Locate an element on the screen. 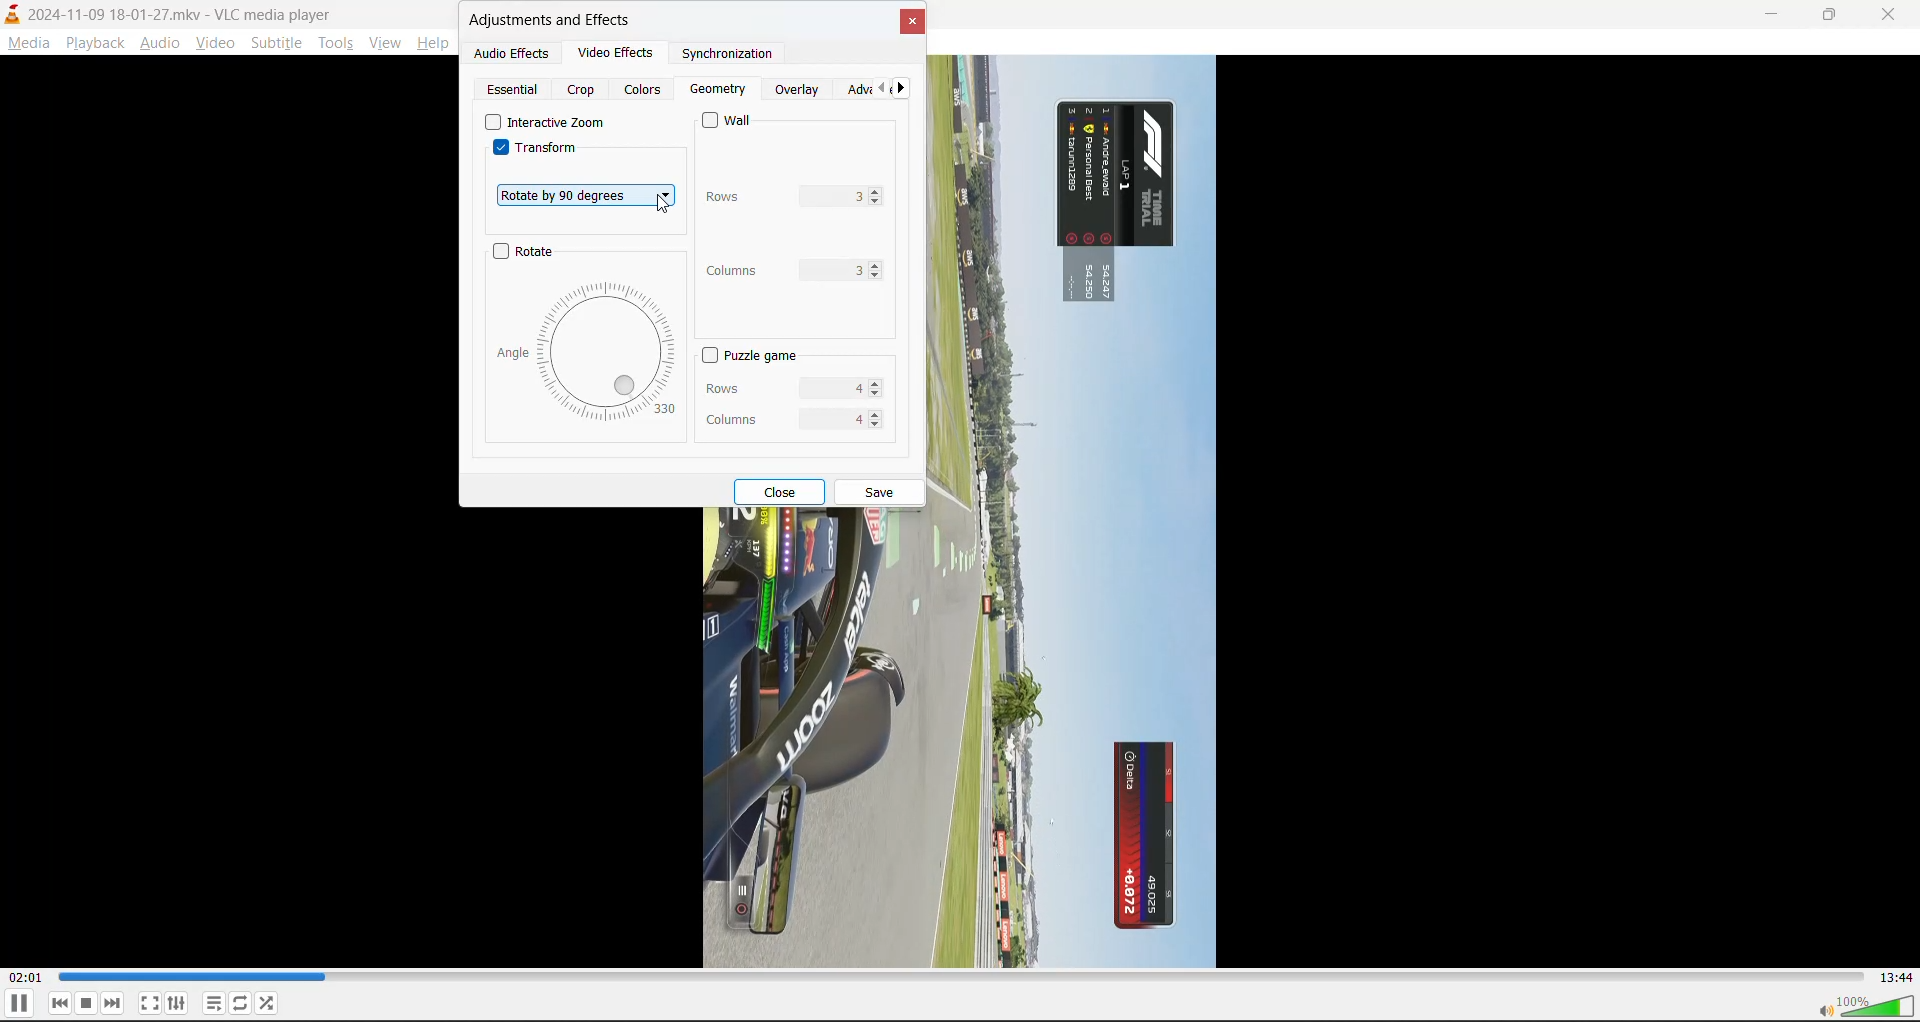  pervious is located at coordinates (886, 92).